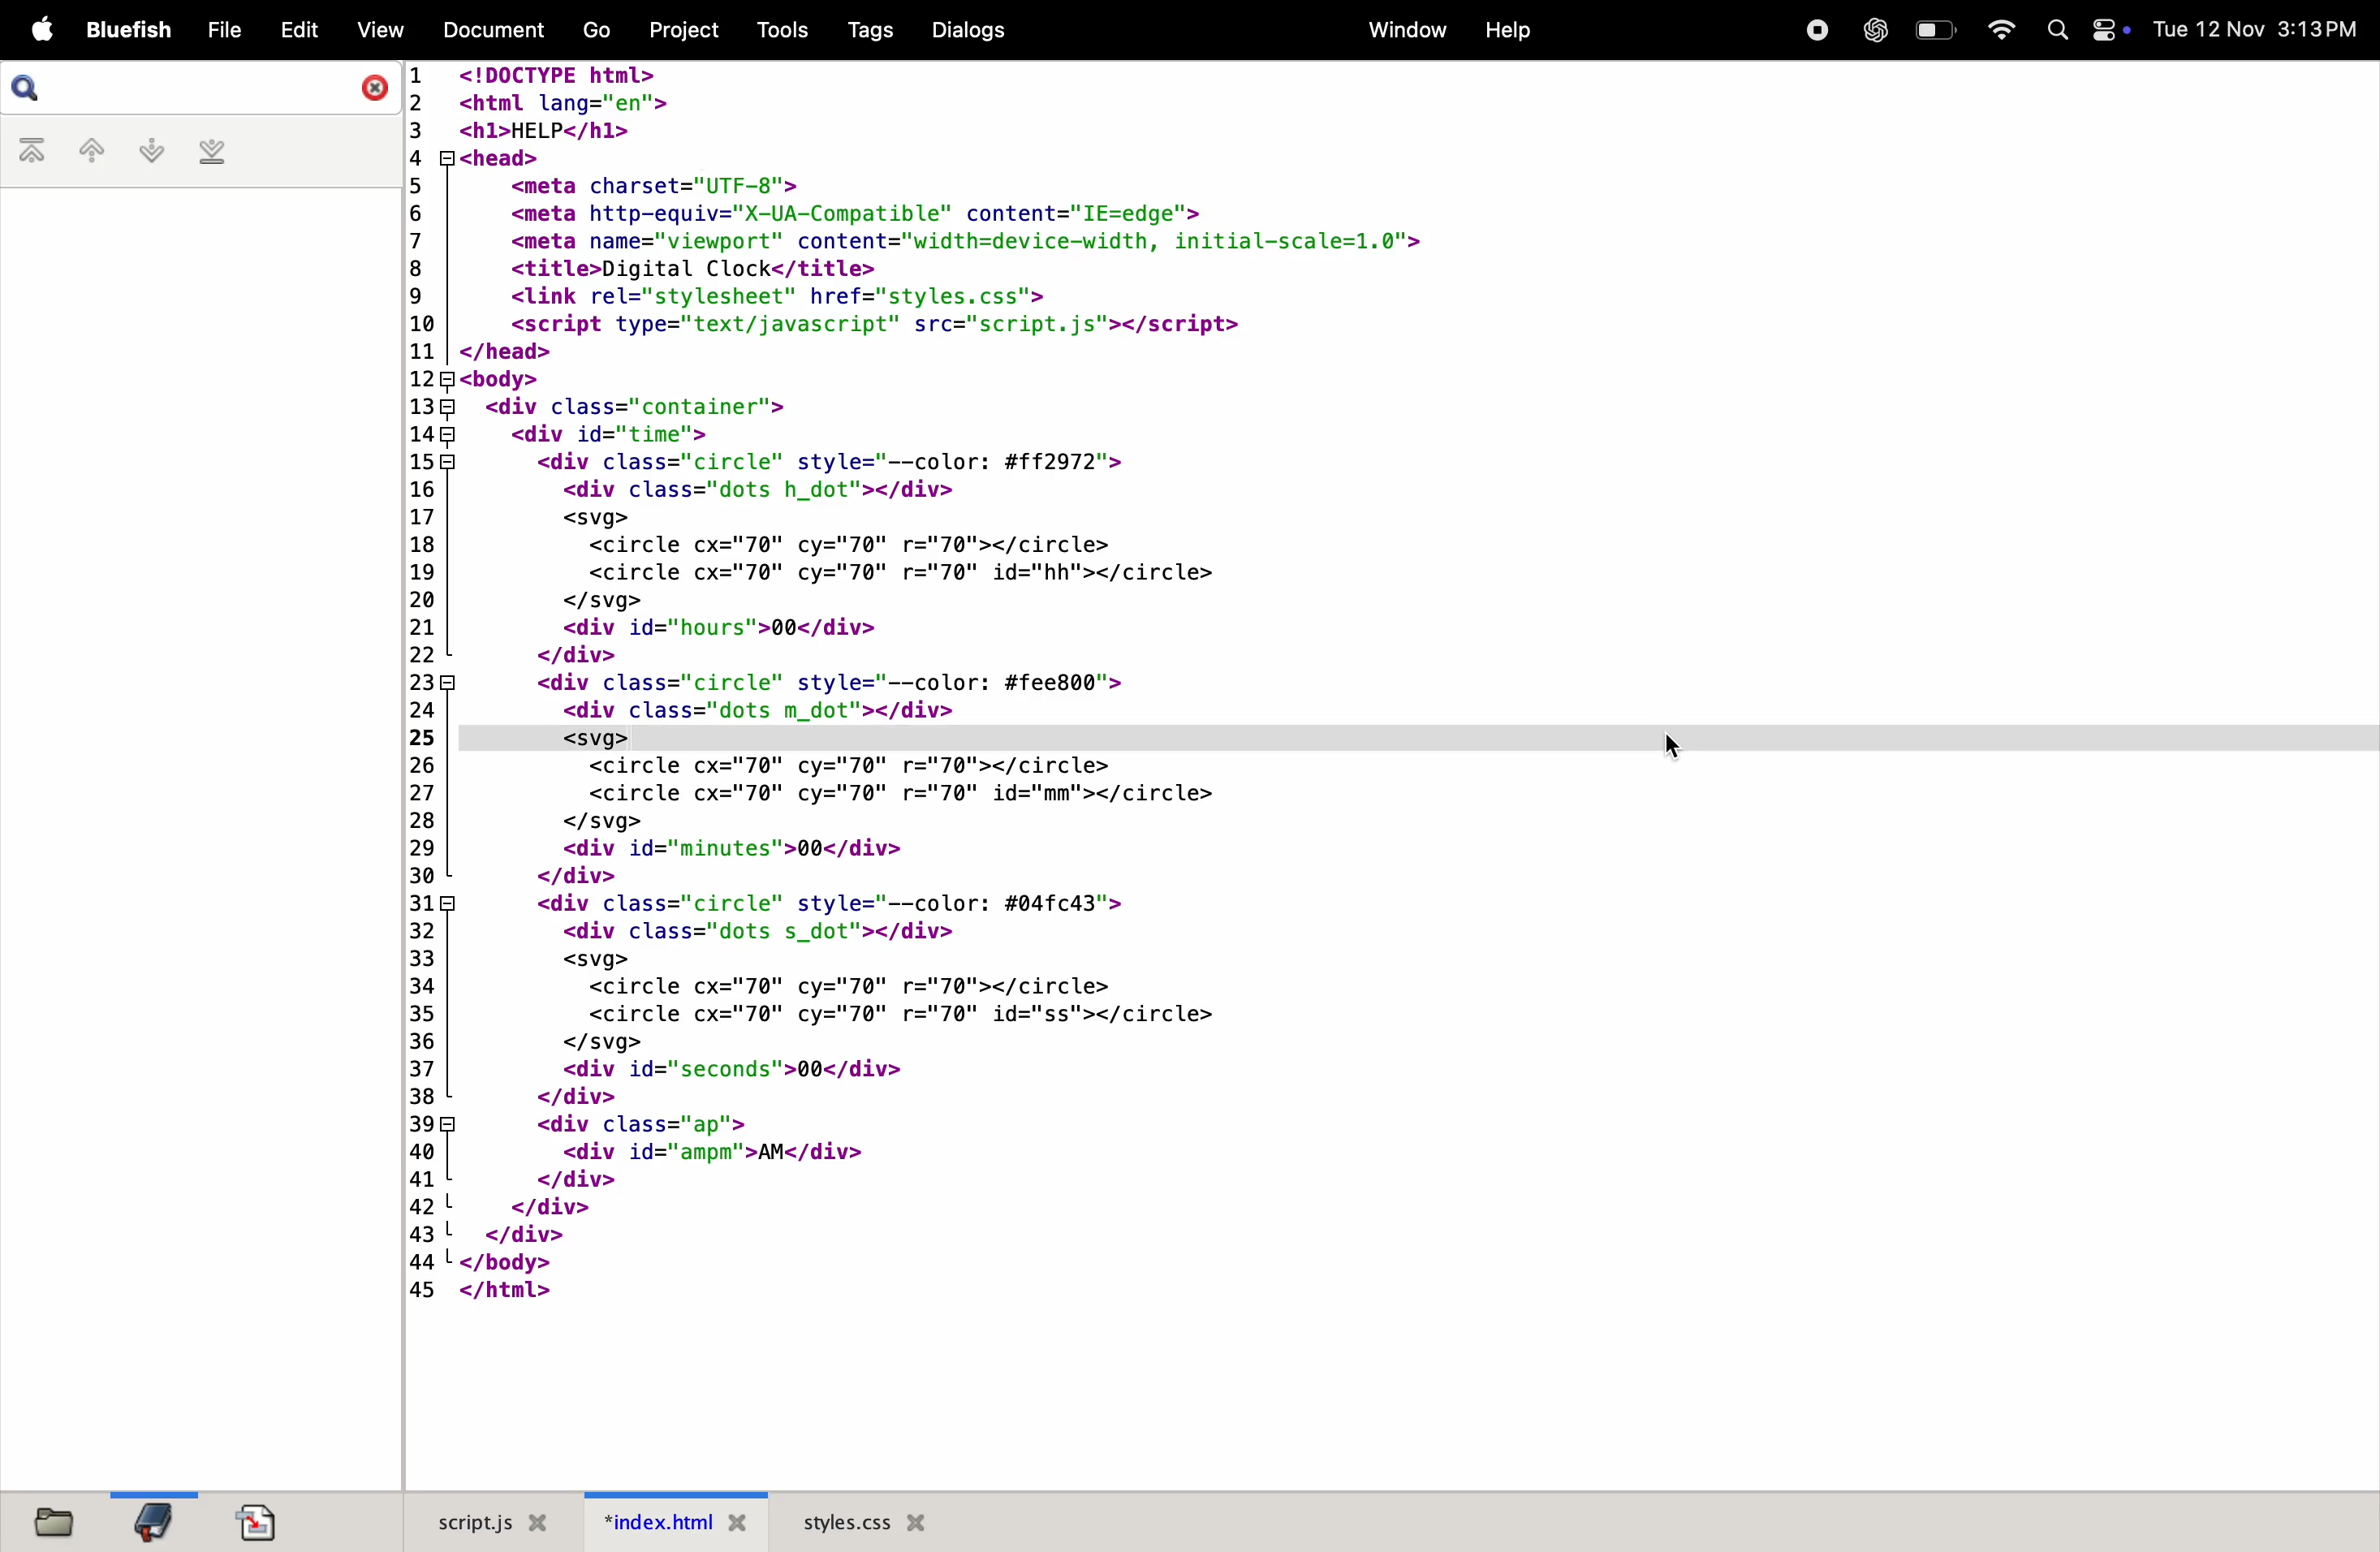 Image resolution: width=2380 pixels, height=1552 pixels. What do you see at coordinates (593, 32) in the screenshot?
I see `go` at bounding box center [593, 32].